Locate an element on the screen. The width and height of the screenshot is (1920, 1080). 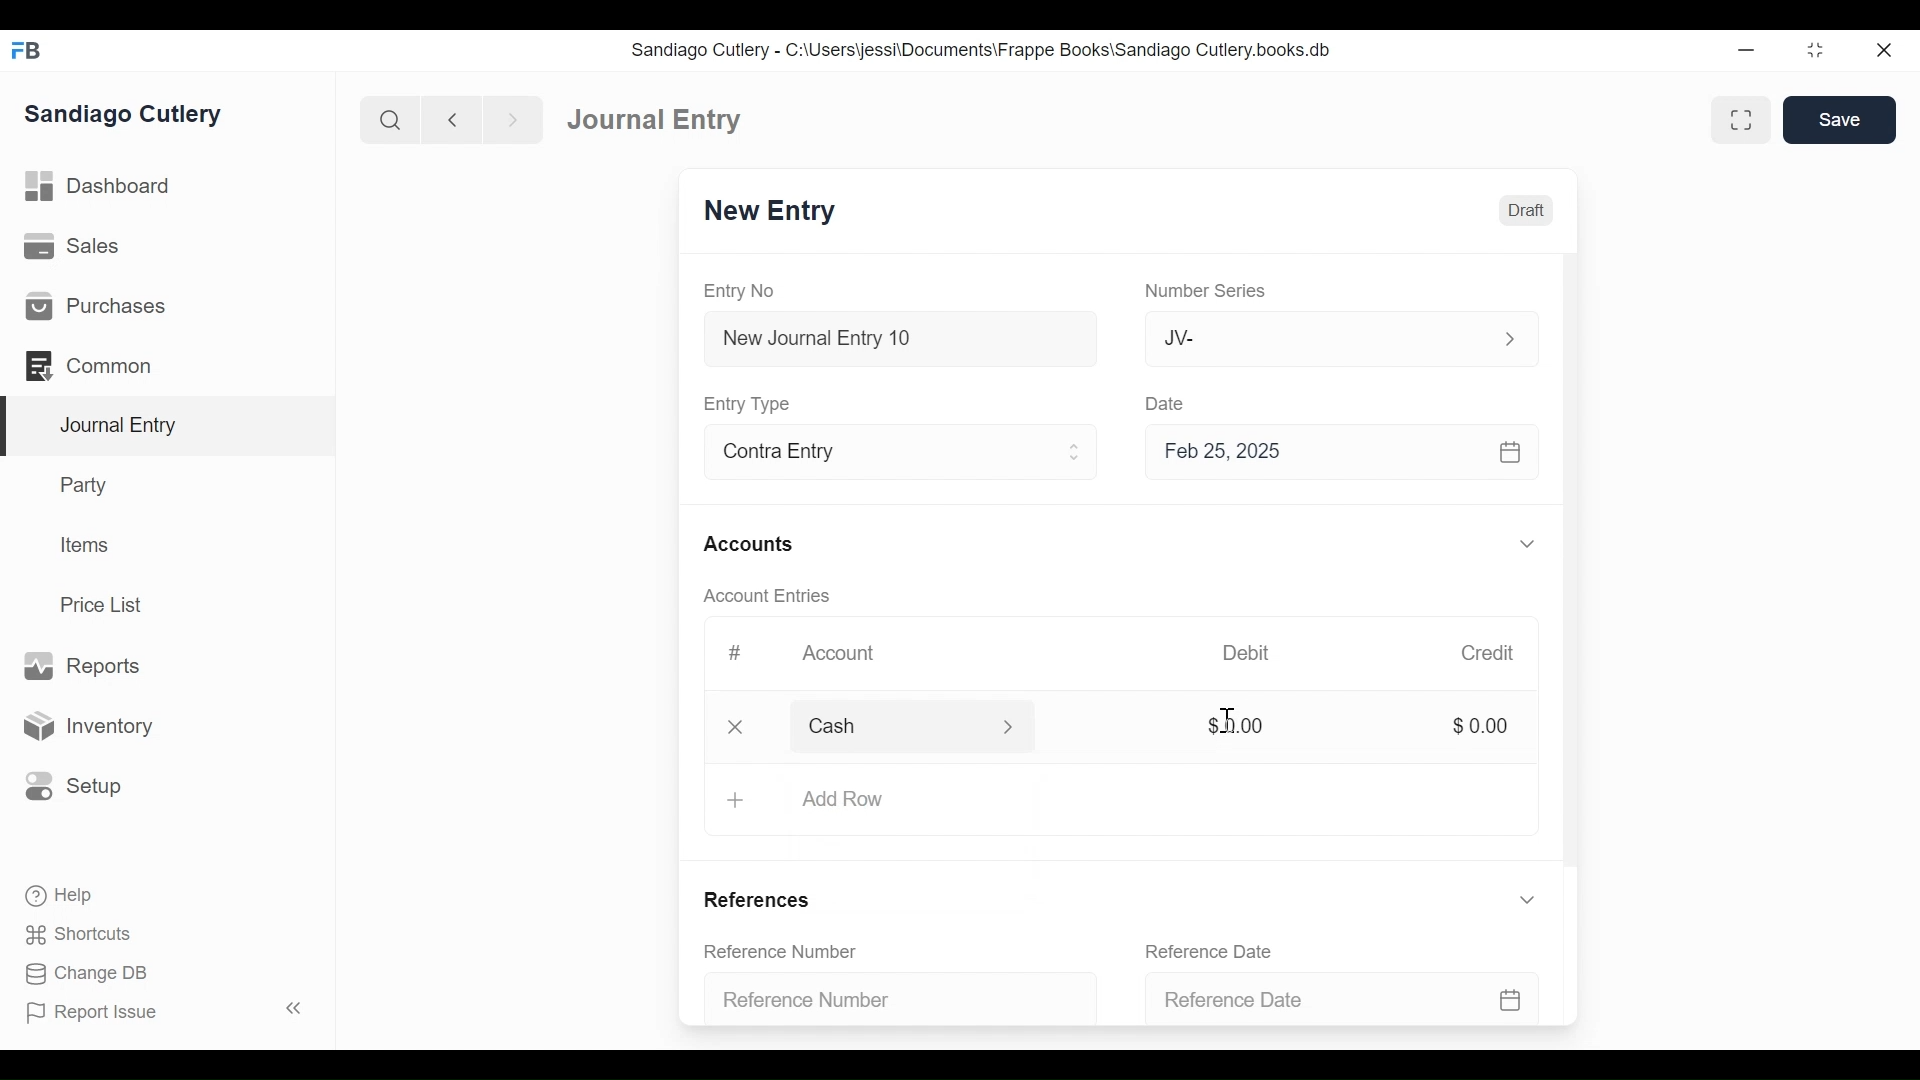
JV- is located at coordinates (1316, 338).